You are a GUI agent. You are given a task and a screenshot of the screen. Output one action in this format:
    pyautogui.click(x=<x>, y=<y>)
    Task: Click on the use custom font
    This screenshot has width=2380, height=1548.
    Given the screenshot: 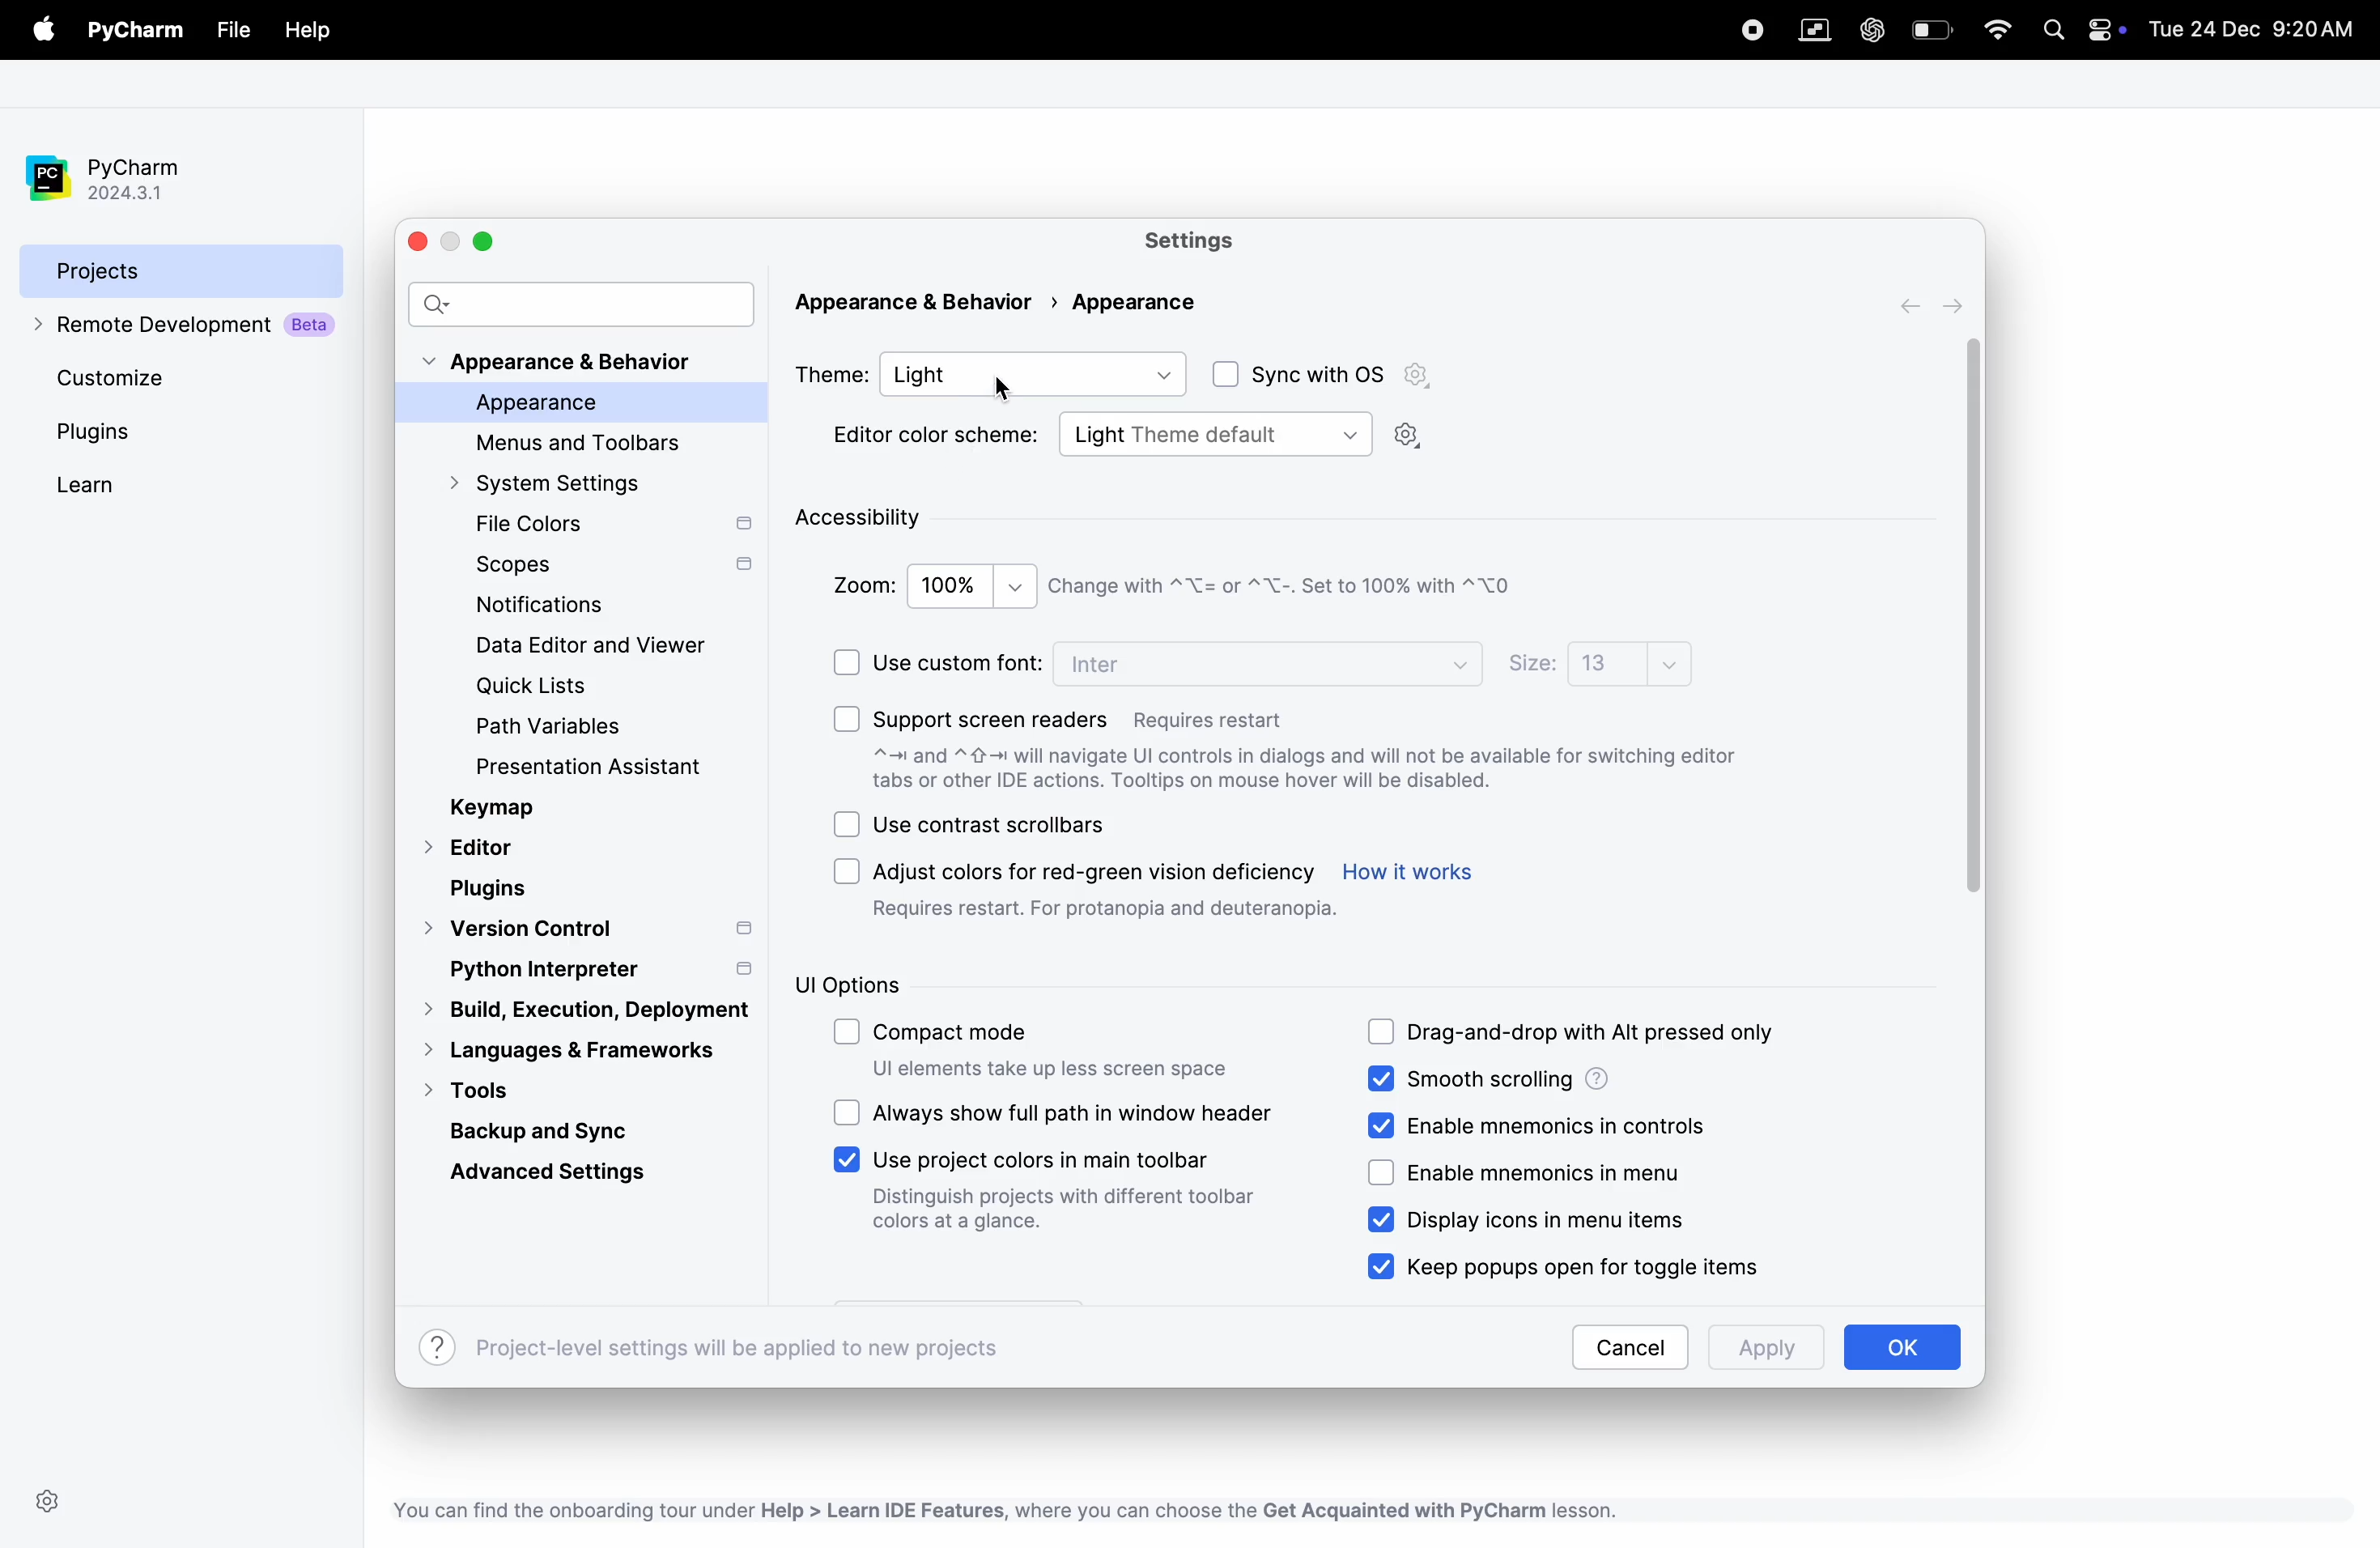 What is the action you would take?
    pyautogui.click(x=958, y=662)
    